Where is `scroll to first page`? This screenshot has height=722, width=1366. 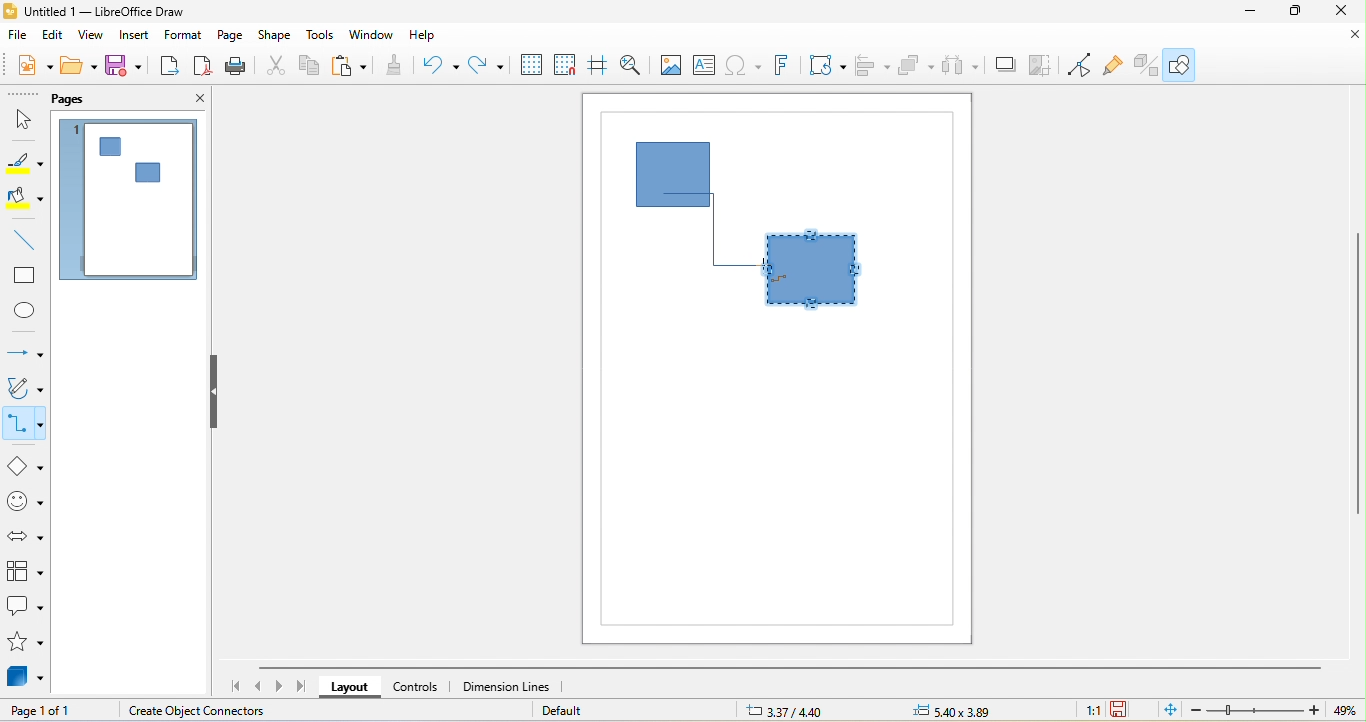 scroll to first page is located at coordinates (231, 687).